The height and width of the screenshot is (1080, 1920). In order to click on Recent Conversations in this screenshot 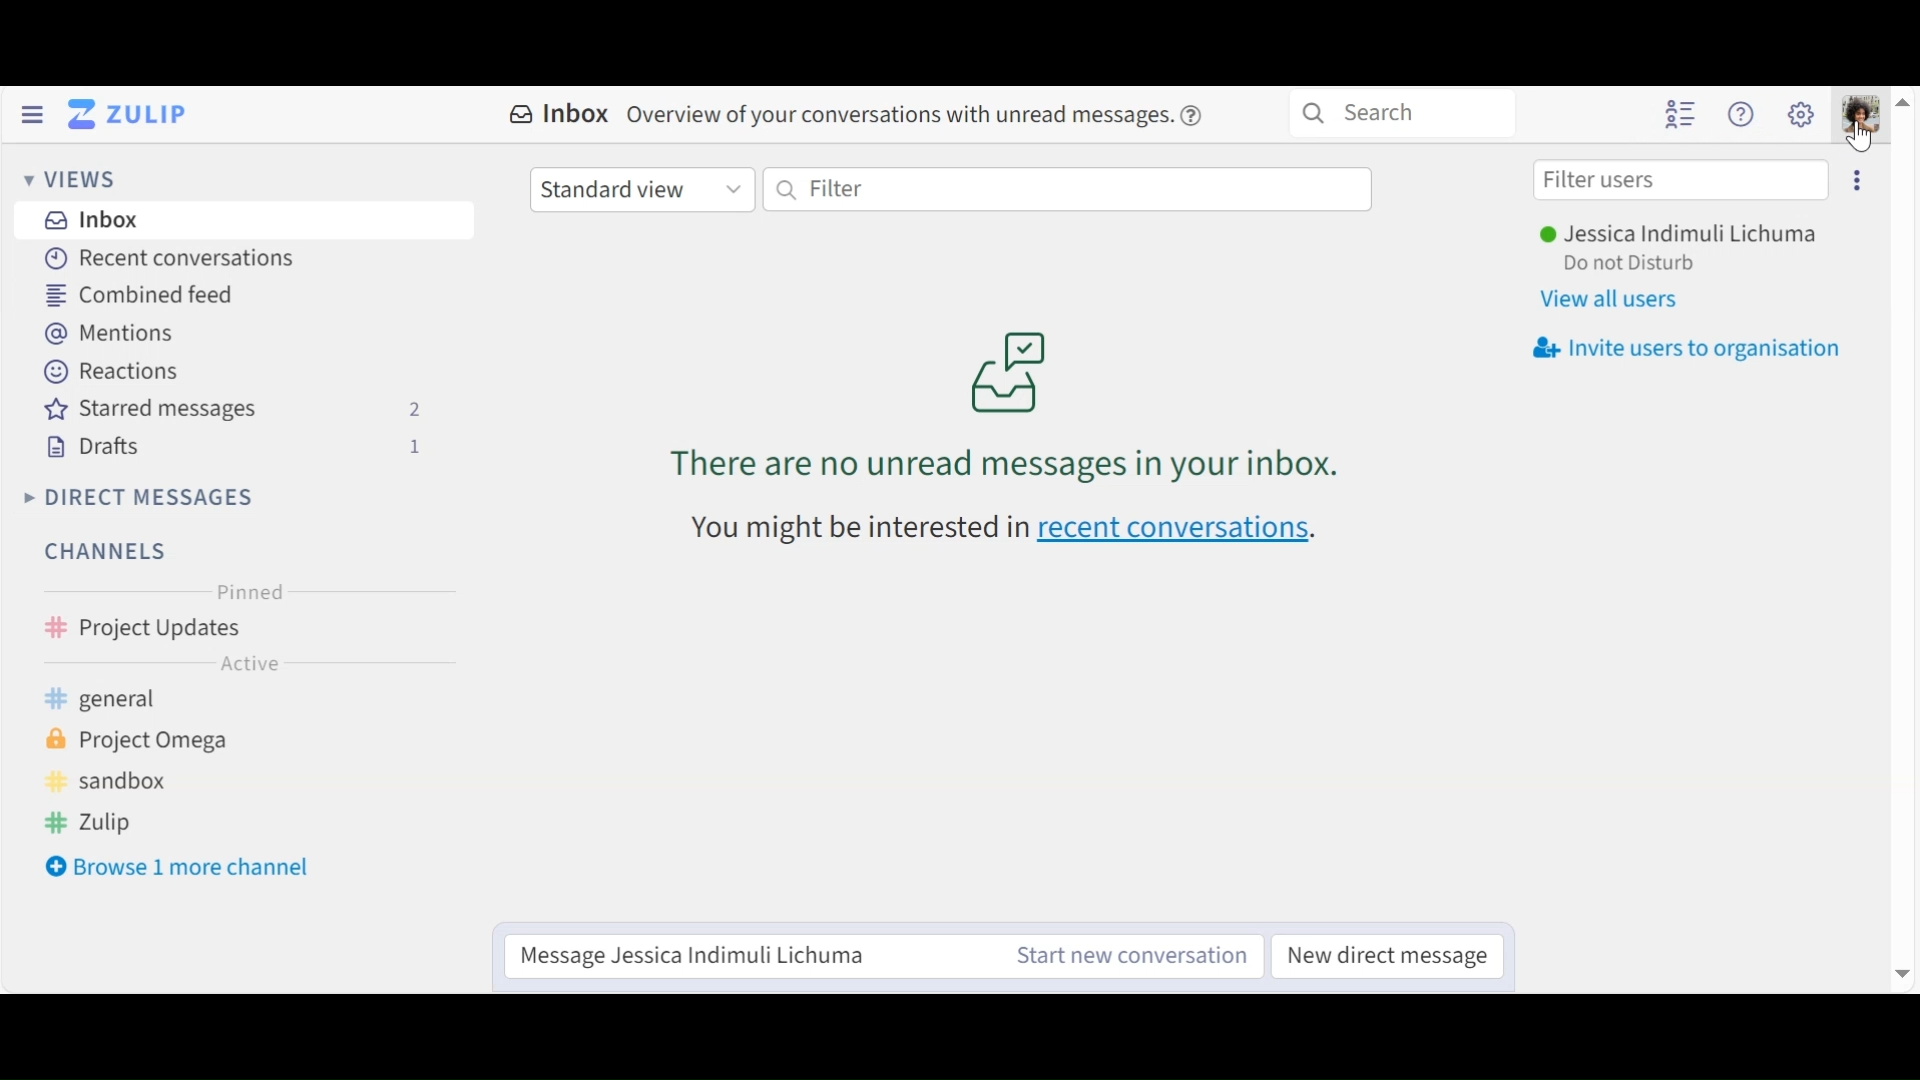, I will do `click(176, 258)`.